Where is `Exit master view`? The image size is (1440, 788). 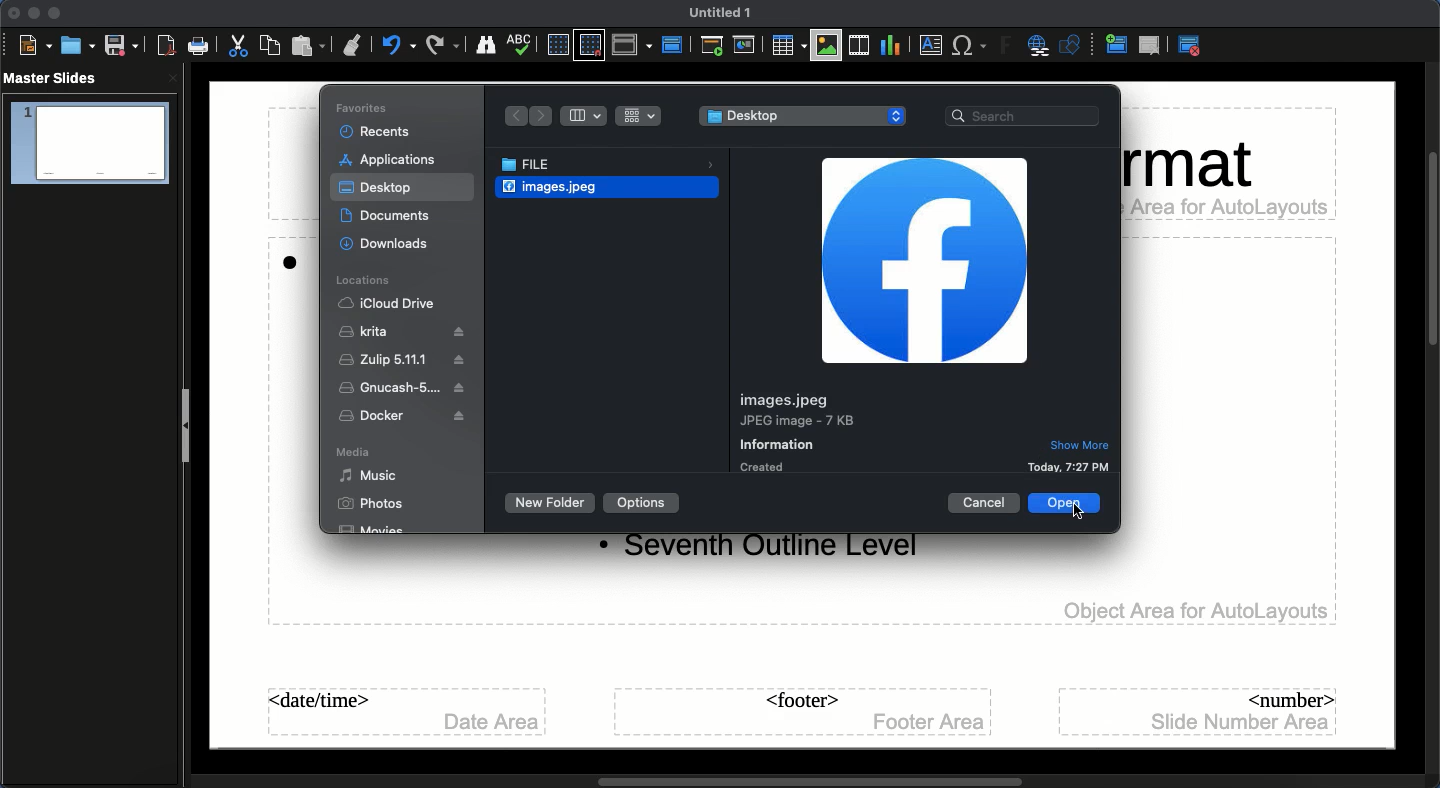 Exit master view is located at coordinates (1189, 47).